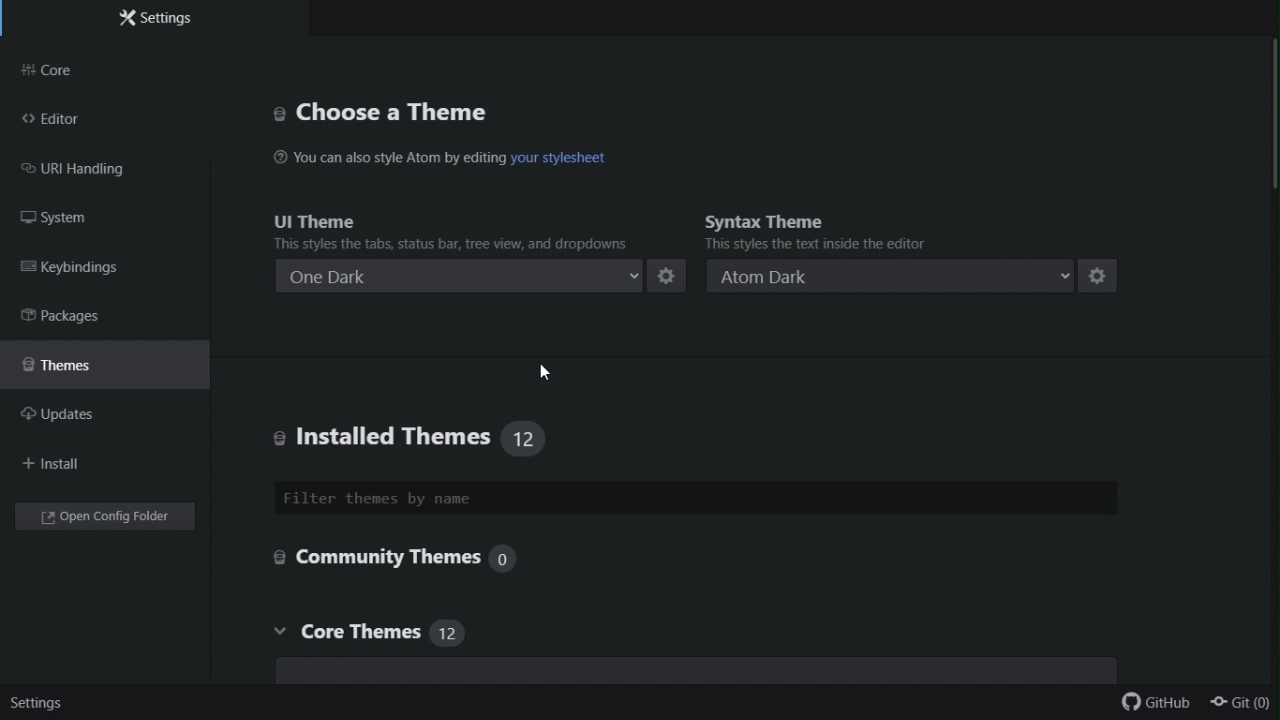 The height and width of the screenshot is (720, 1280). Describe the element at coordinates (90, 173) in the screenshot. I see `URI Handling` at that location.